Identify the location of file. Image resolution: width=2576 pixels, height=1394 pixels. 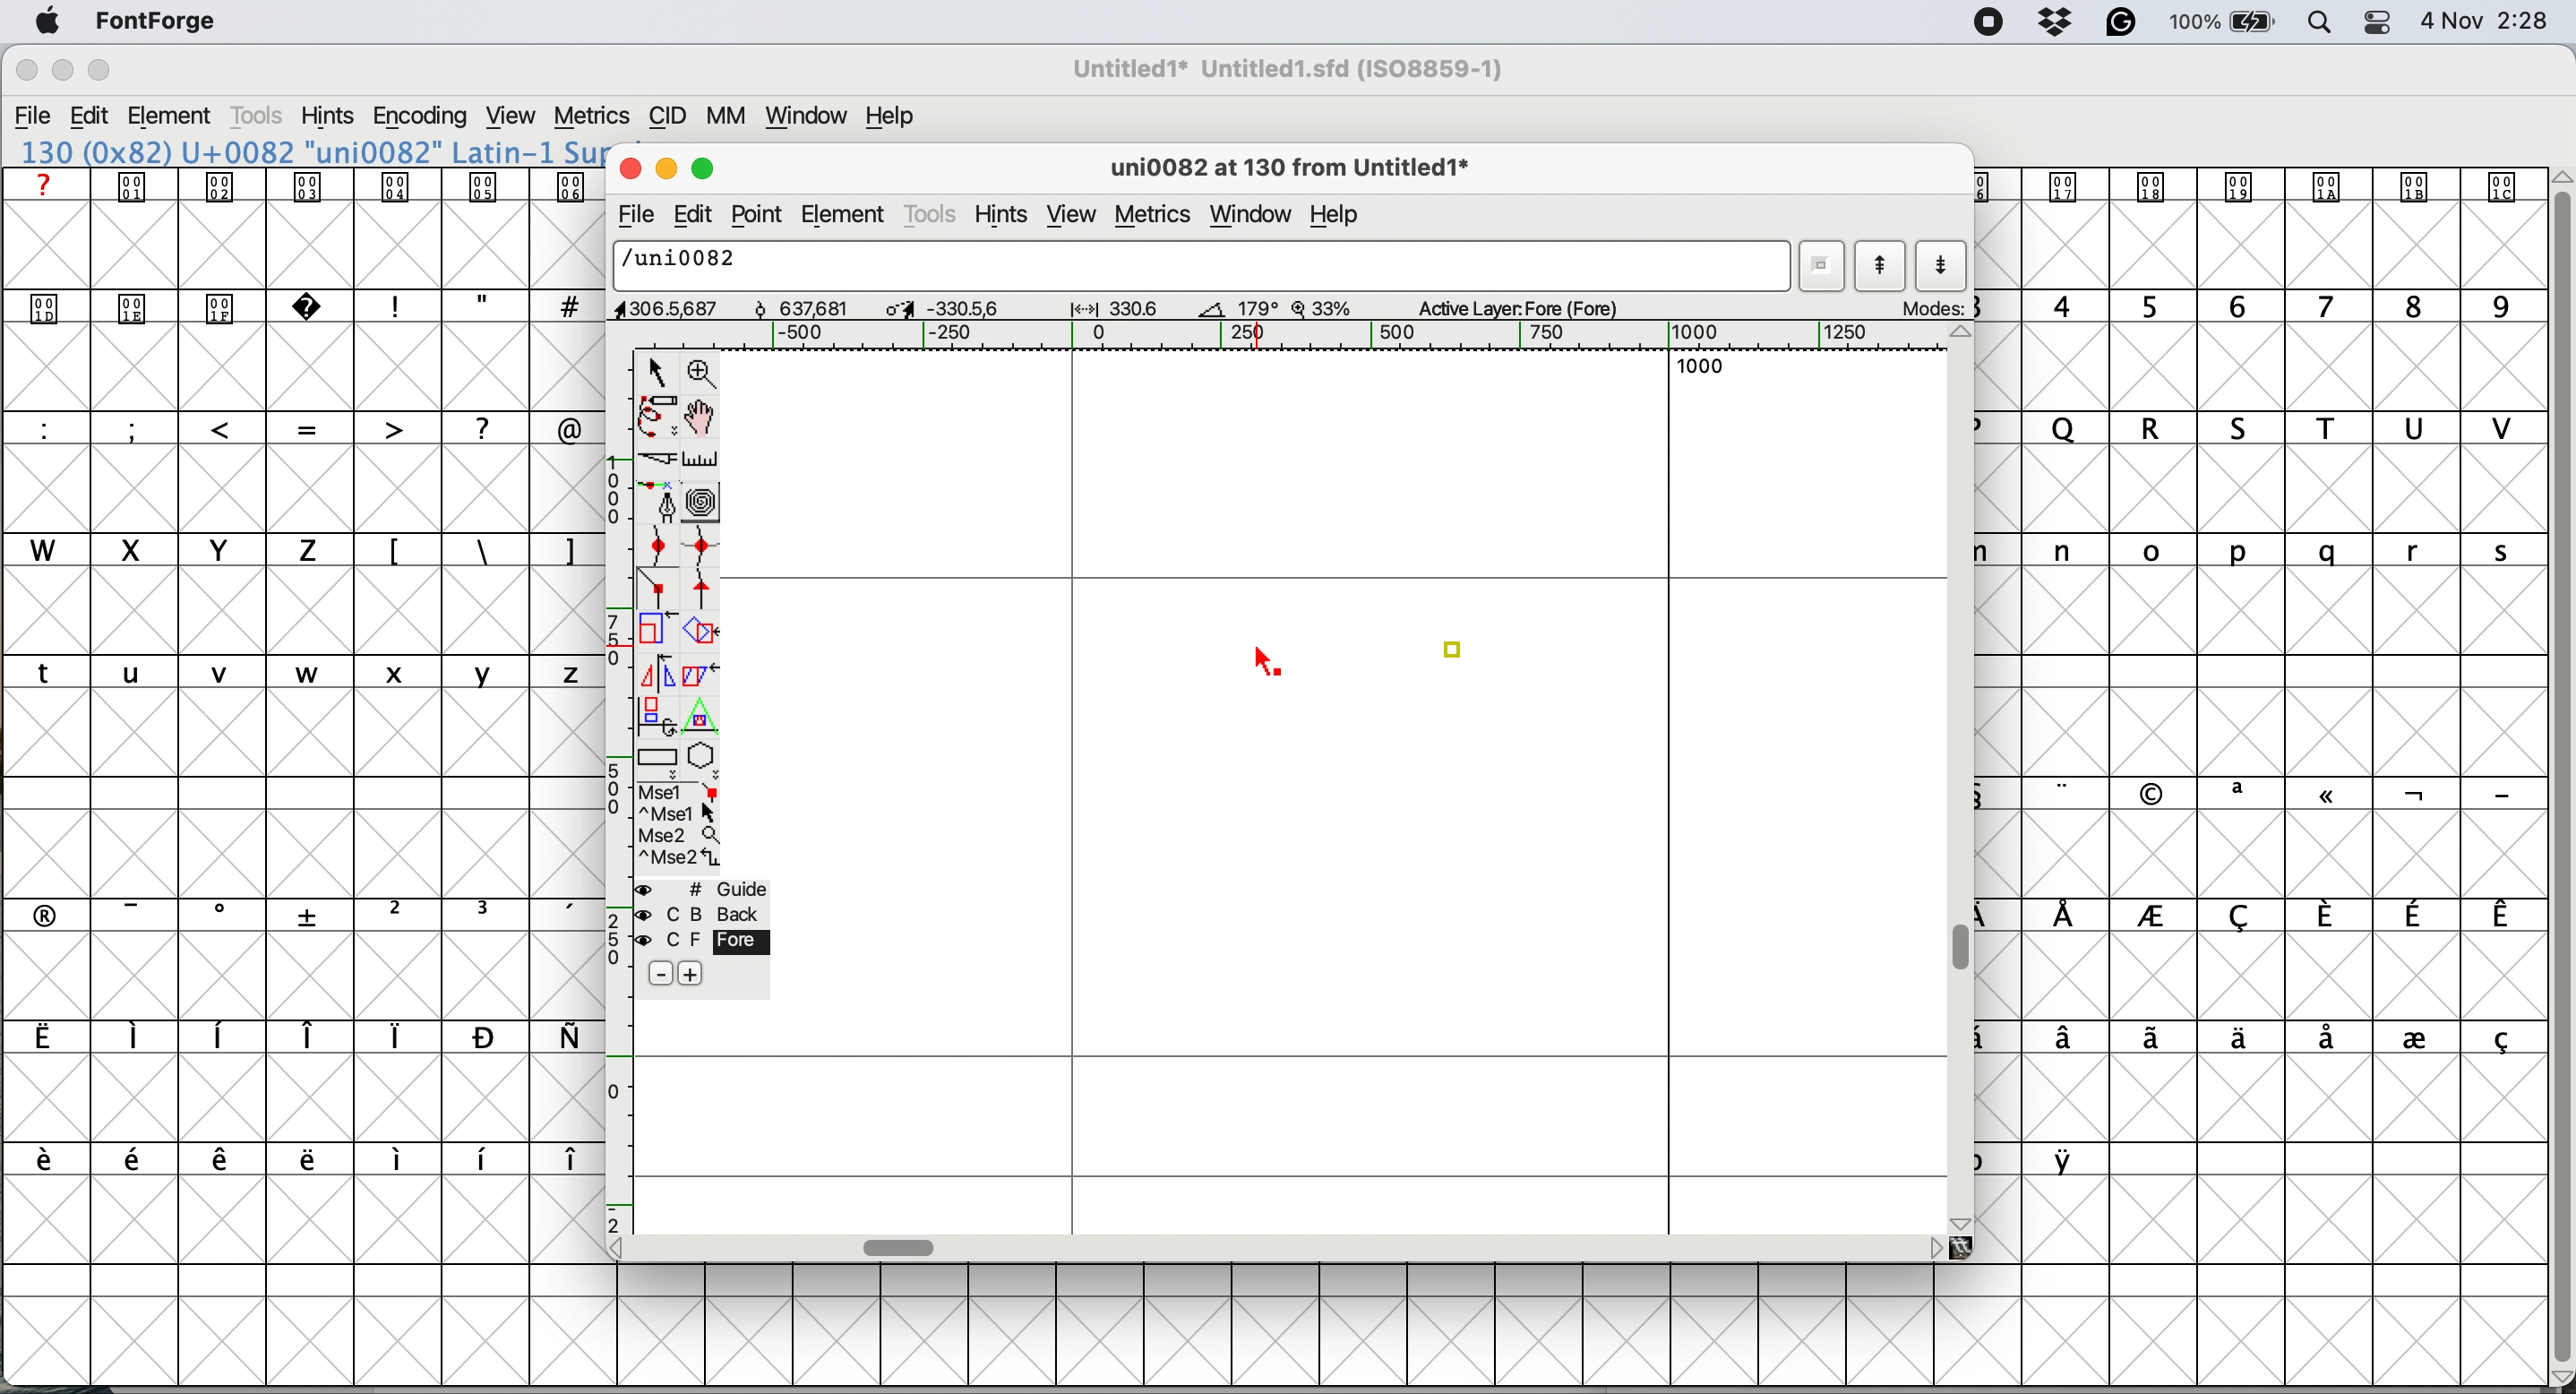
(633, 215).